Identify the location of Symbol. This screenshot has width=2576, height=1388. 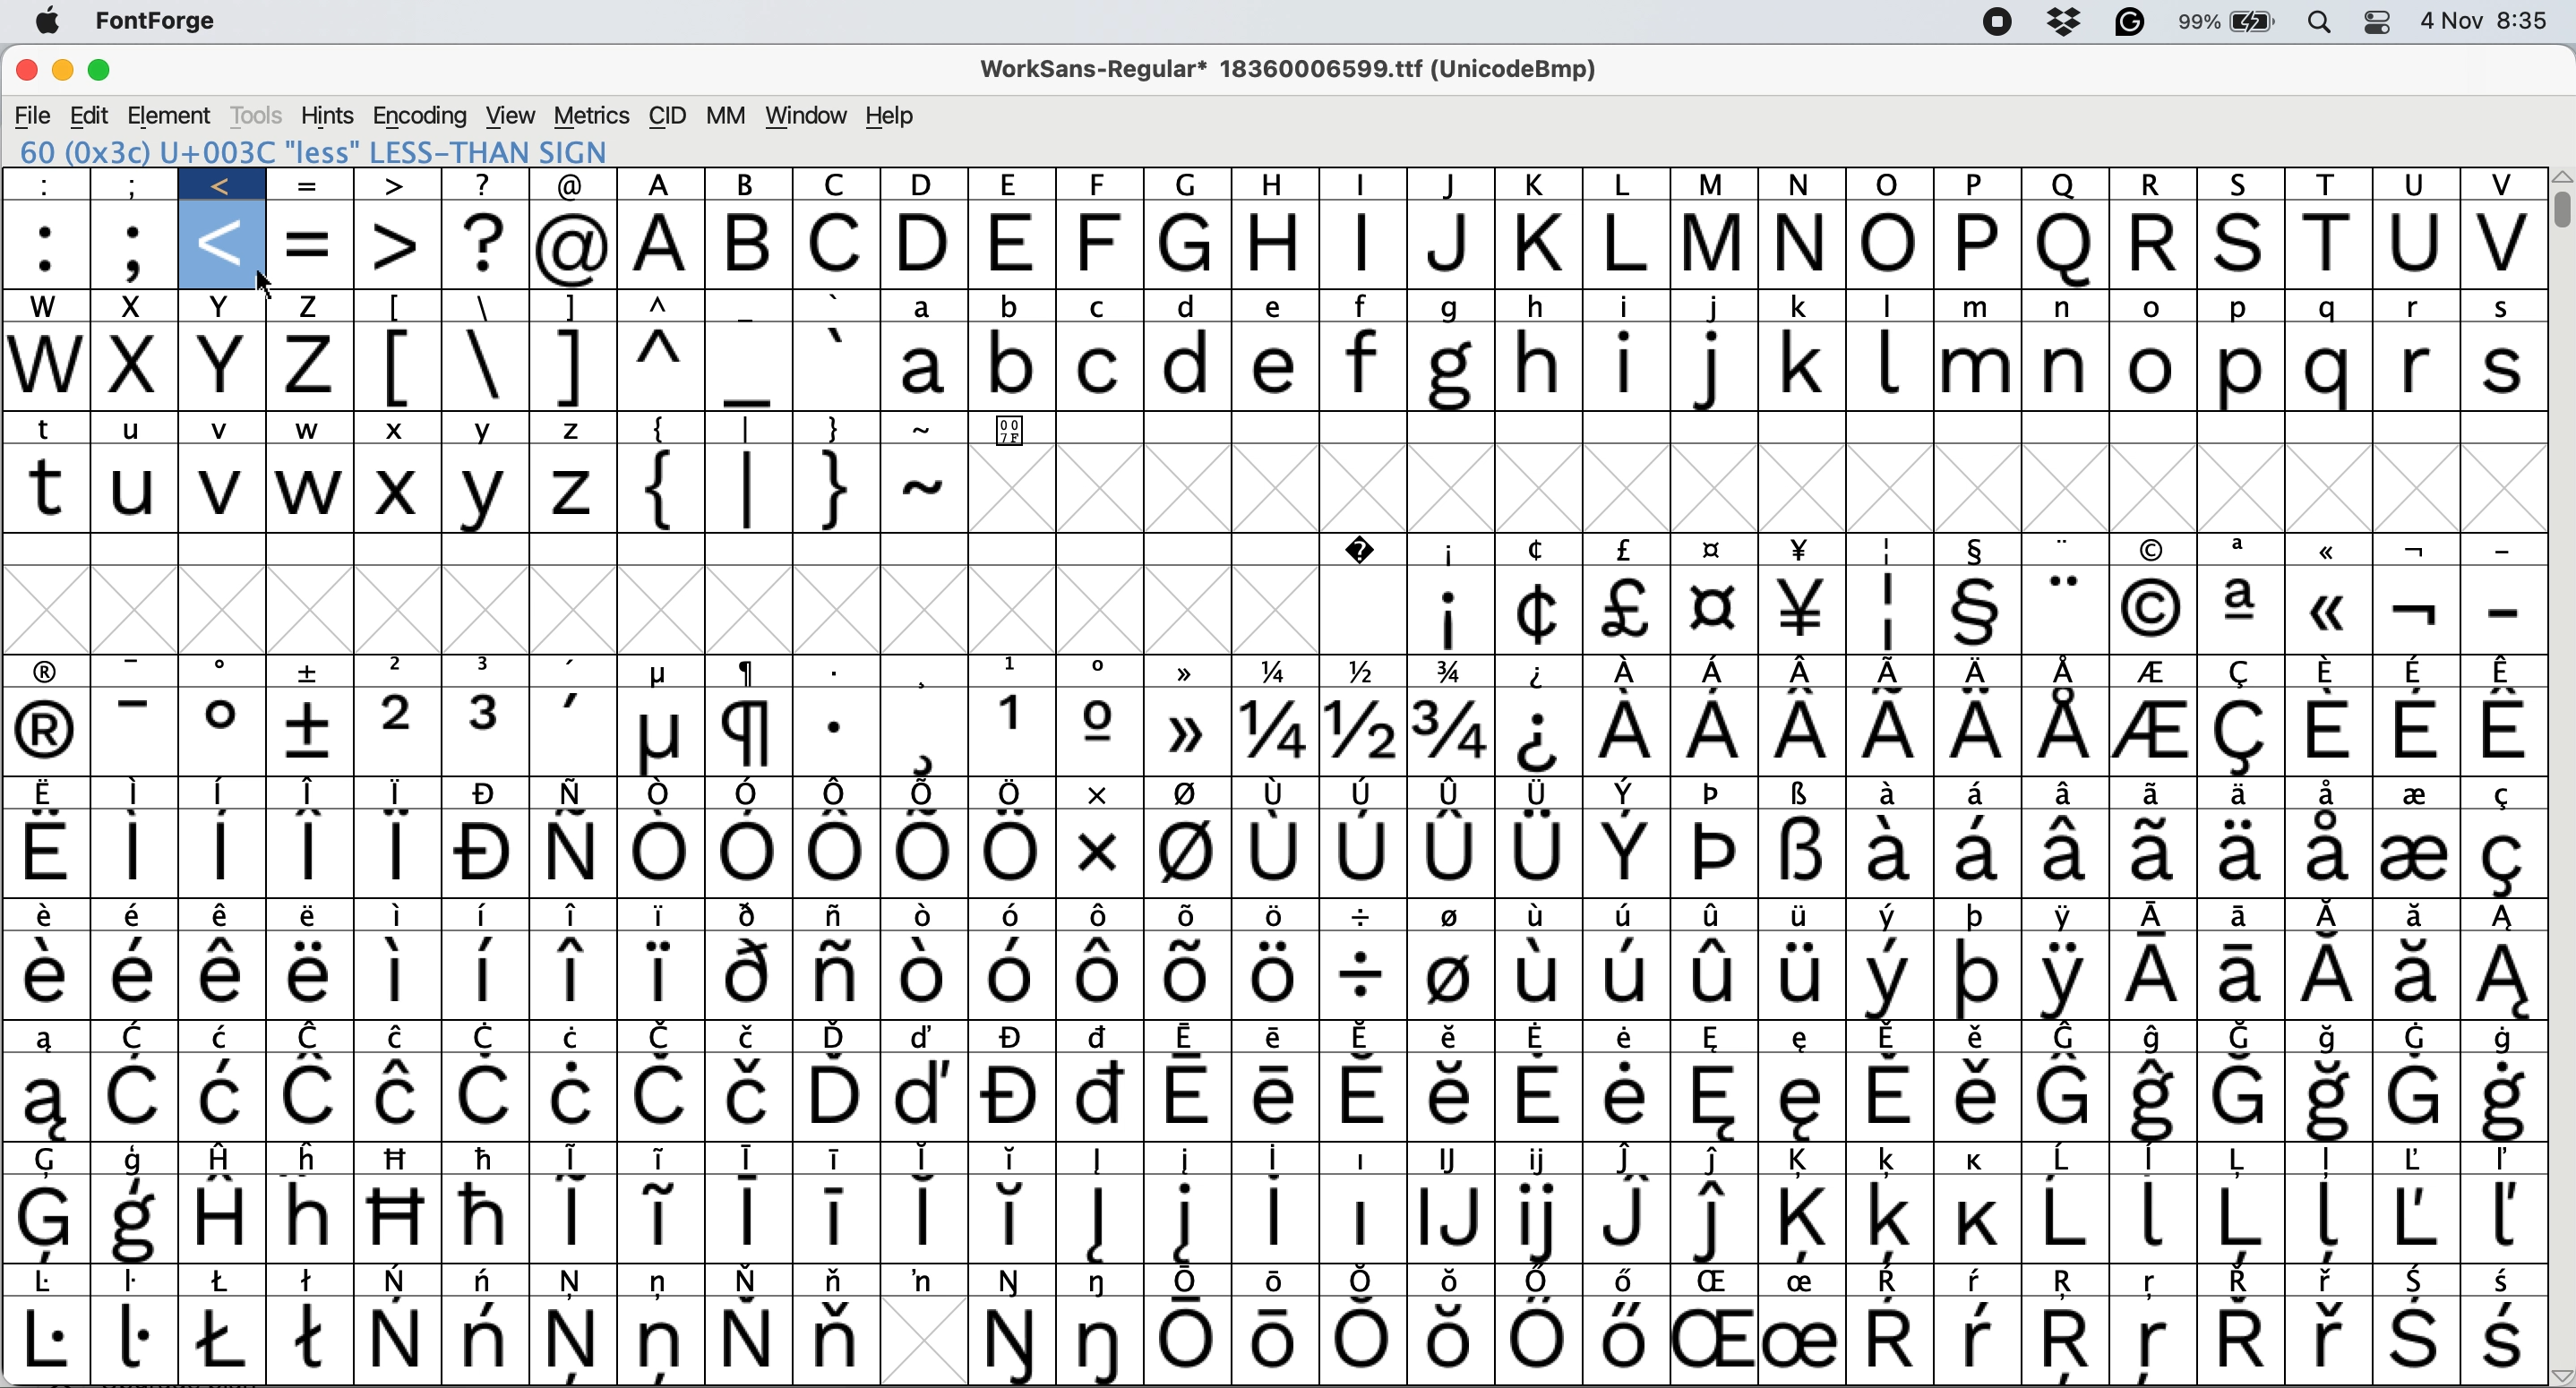
(1192, 672).